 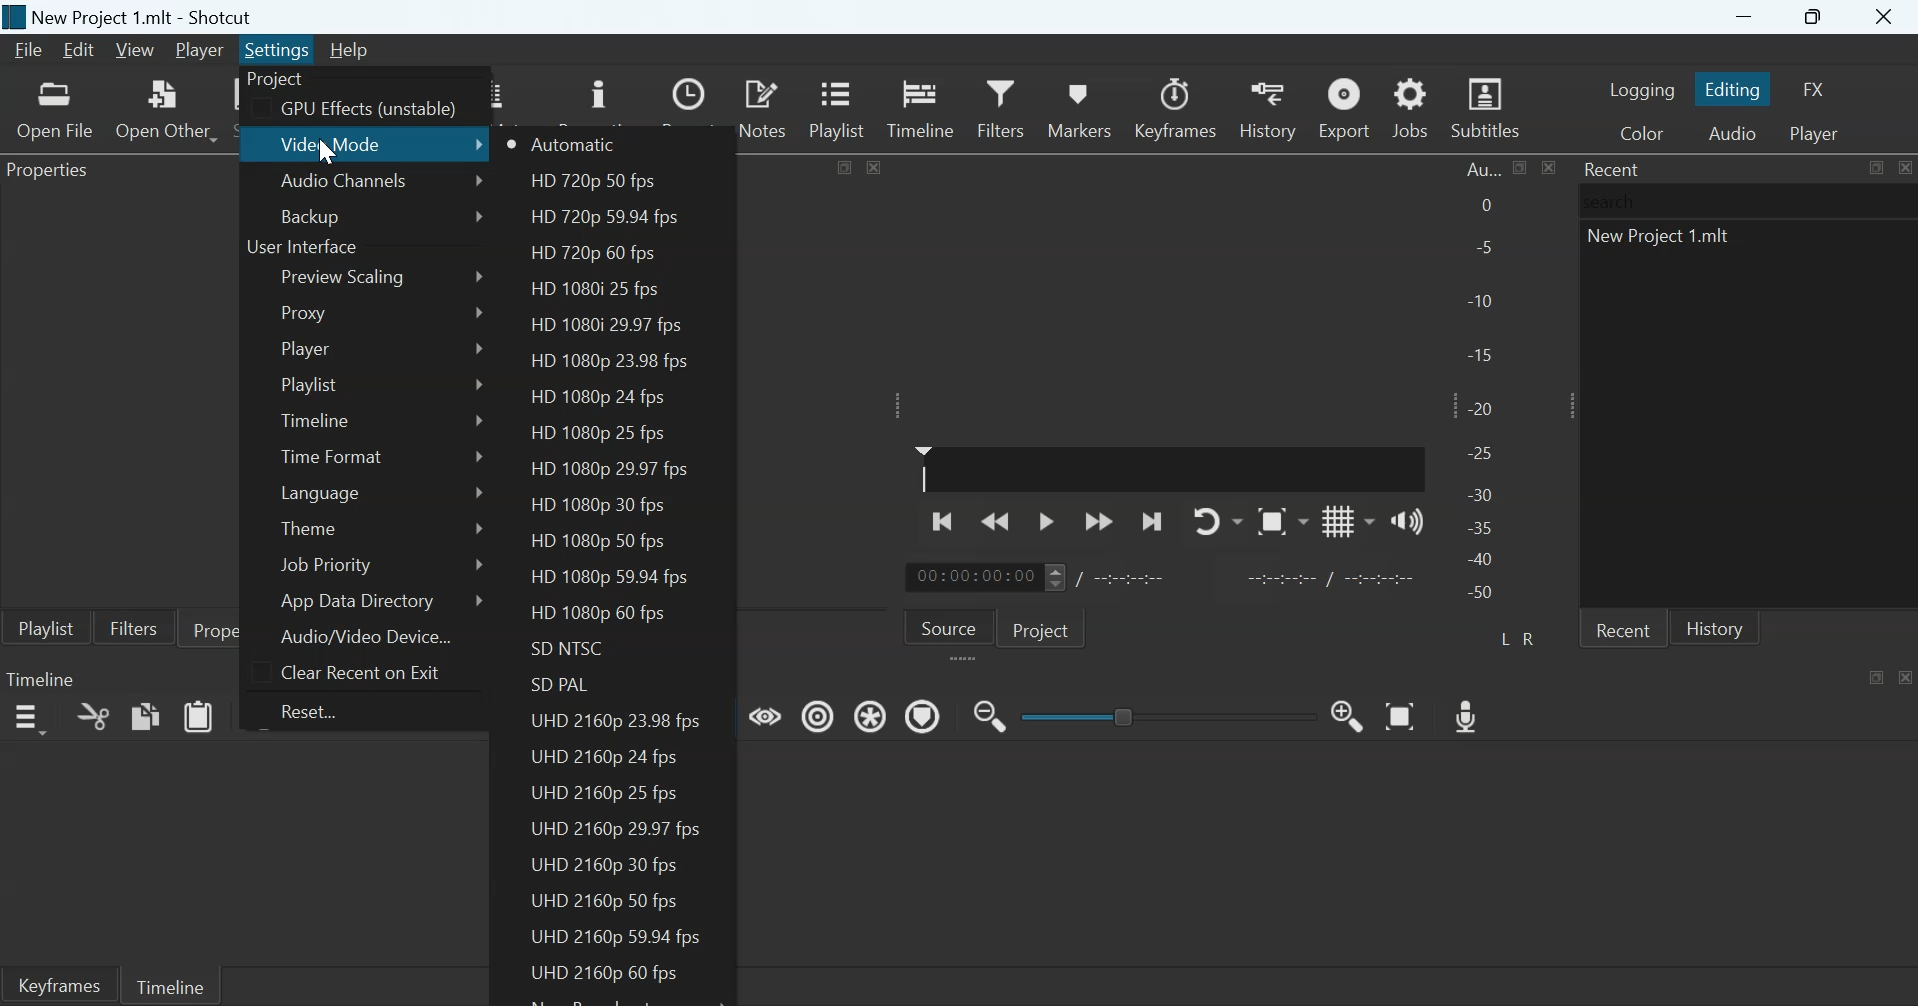 I want to click on Play quickly backwards, so click(x=997, y=520).